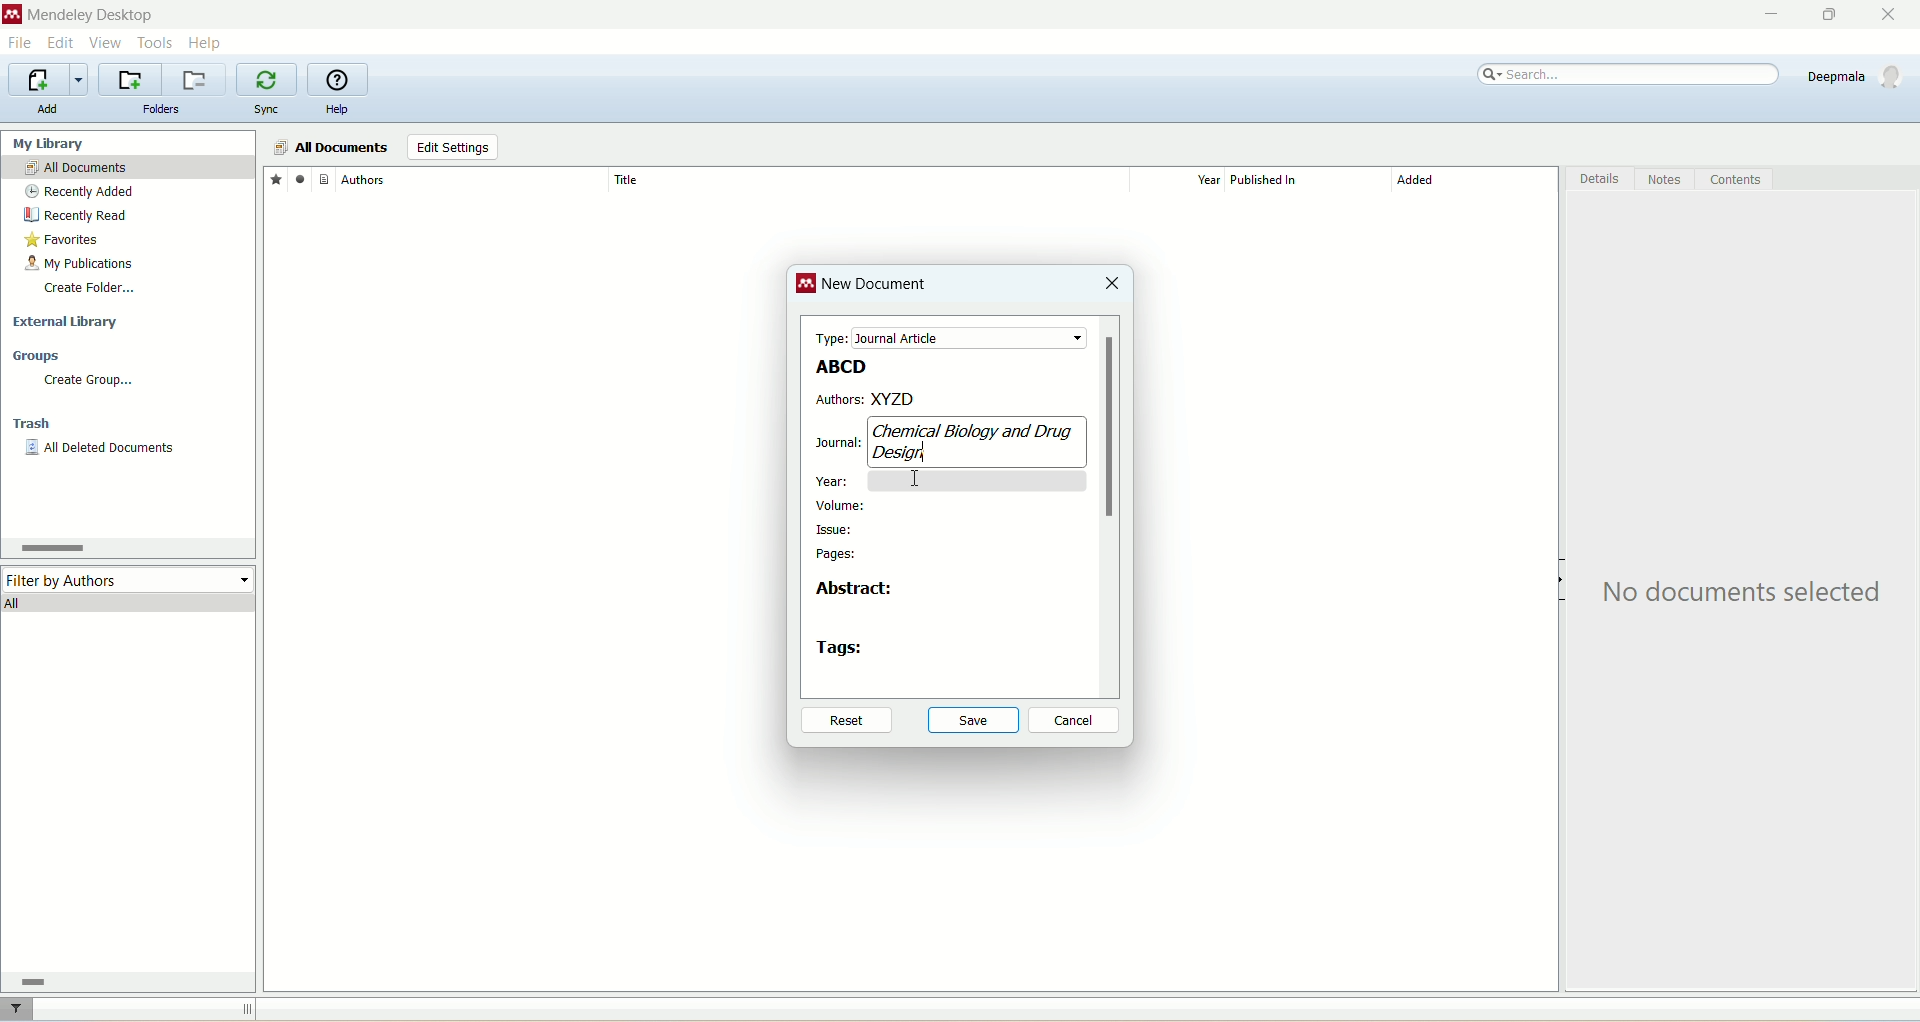 Image resolution: width=1920 pixels, height=1022 pixels. I want to click on abstract, so click(854, 593).